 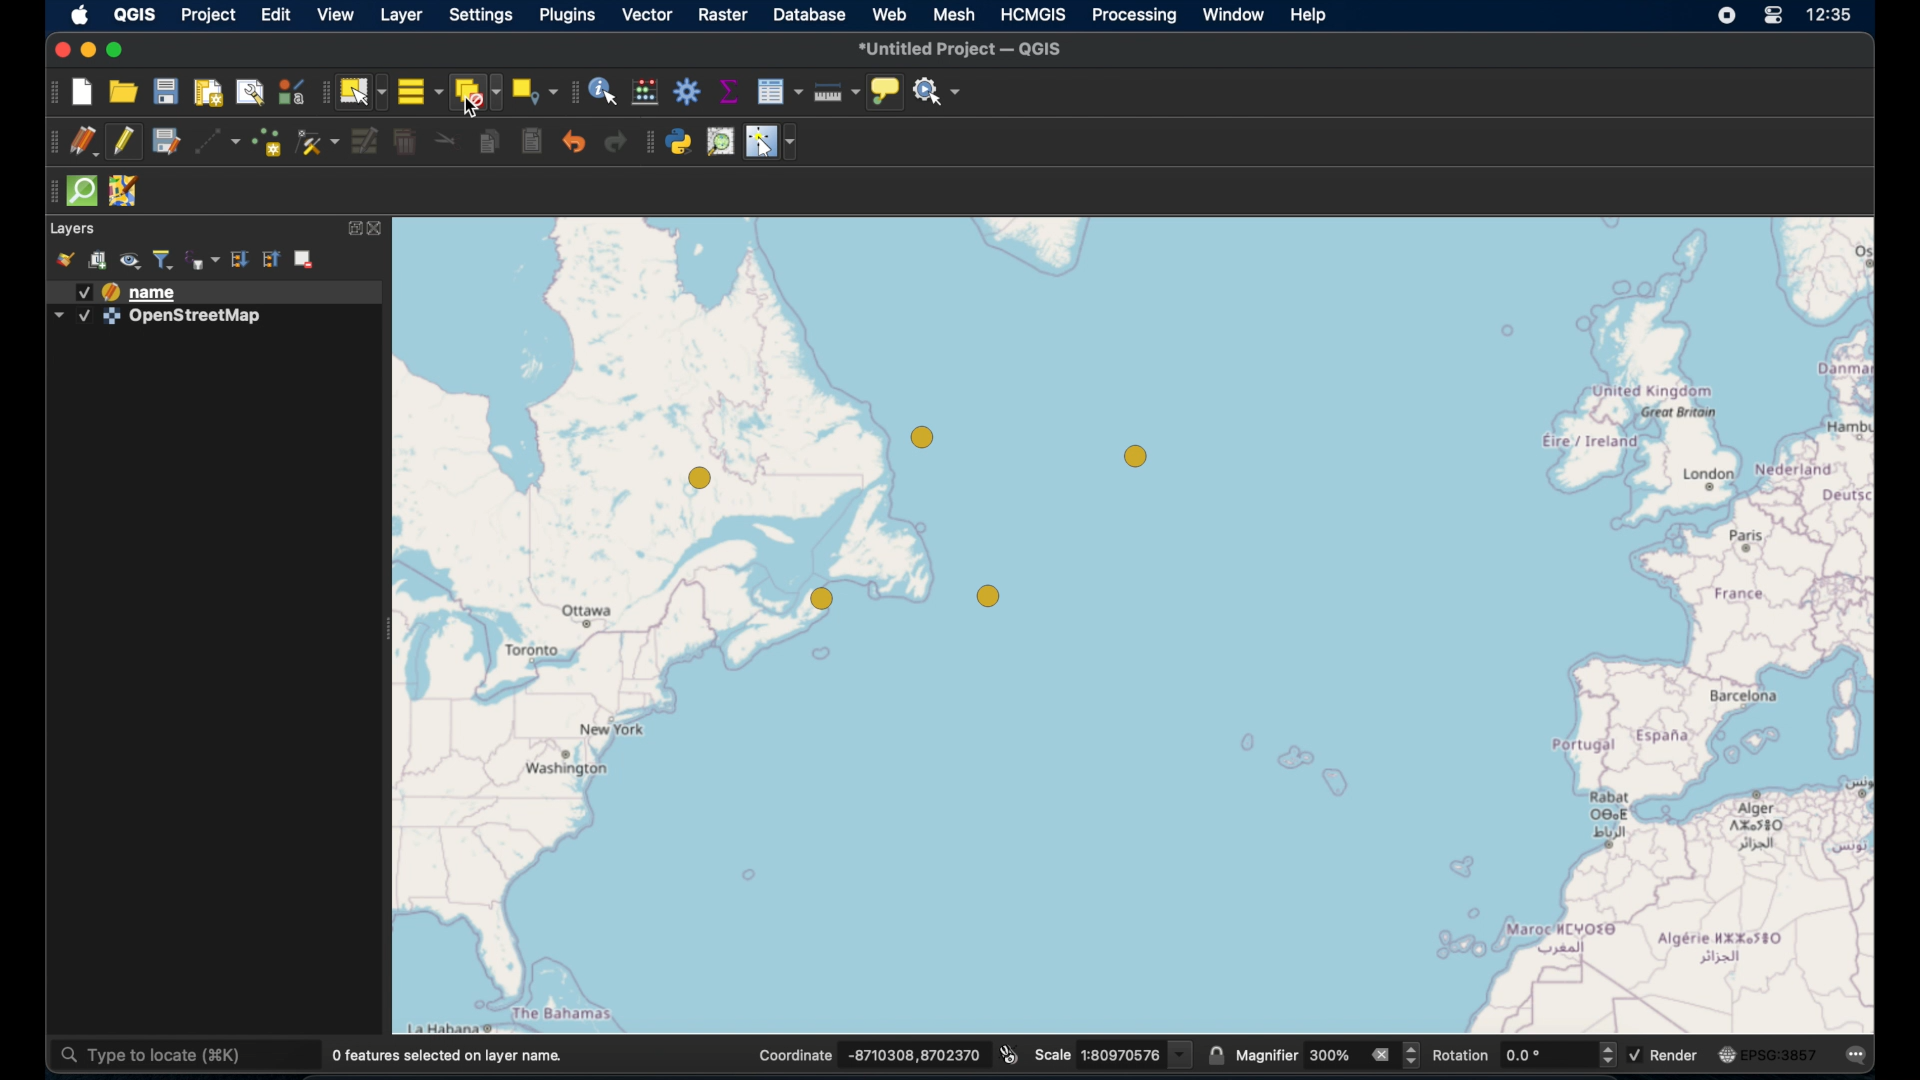 I want to click on OpenStreetMap, so click(x=197, y=317).